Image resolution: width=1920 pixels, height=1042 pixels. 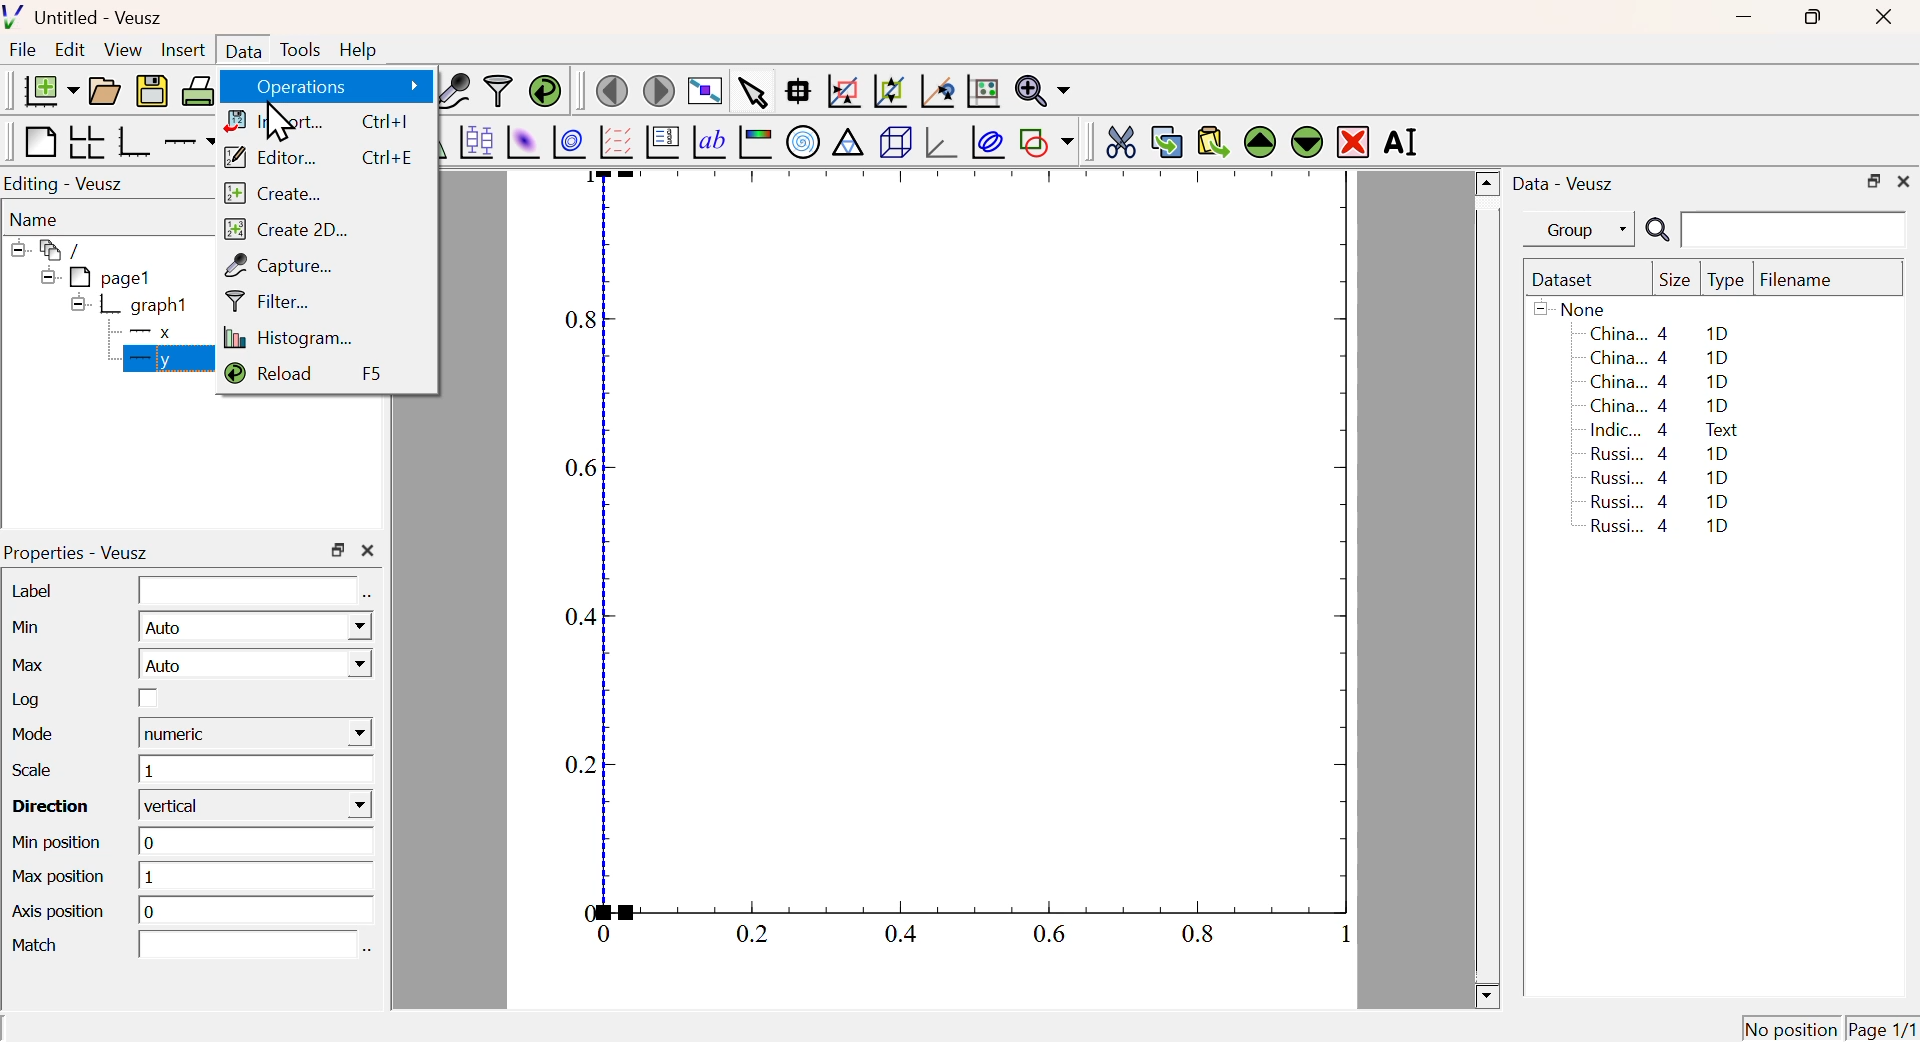 What do you see at coordinates (1660, 406) in the screenshot?
I see `China... 4 1D` at bounding box center [1660, 406].